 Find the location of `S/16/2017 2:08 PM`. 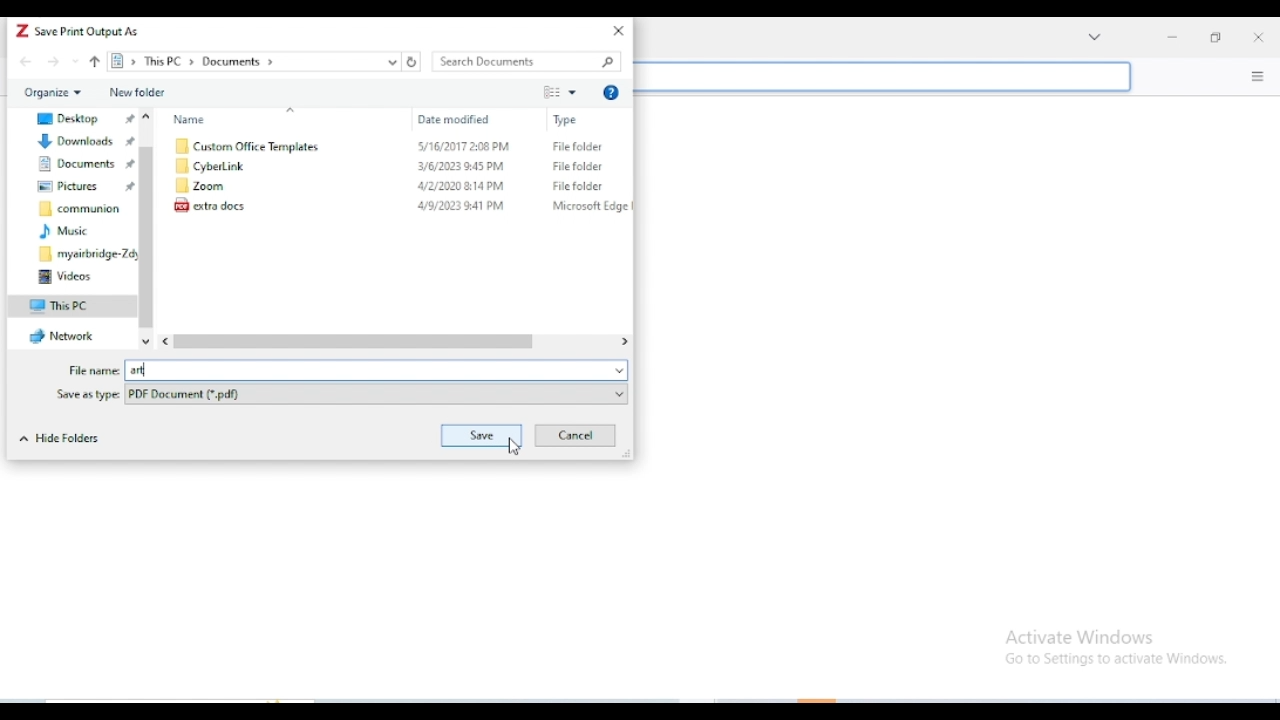

S/16/2017 2:08 PM is located at coordinates (464, 147).